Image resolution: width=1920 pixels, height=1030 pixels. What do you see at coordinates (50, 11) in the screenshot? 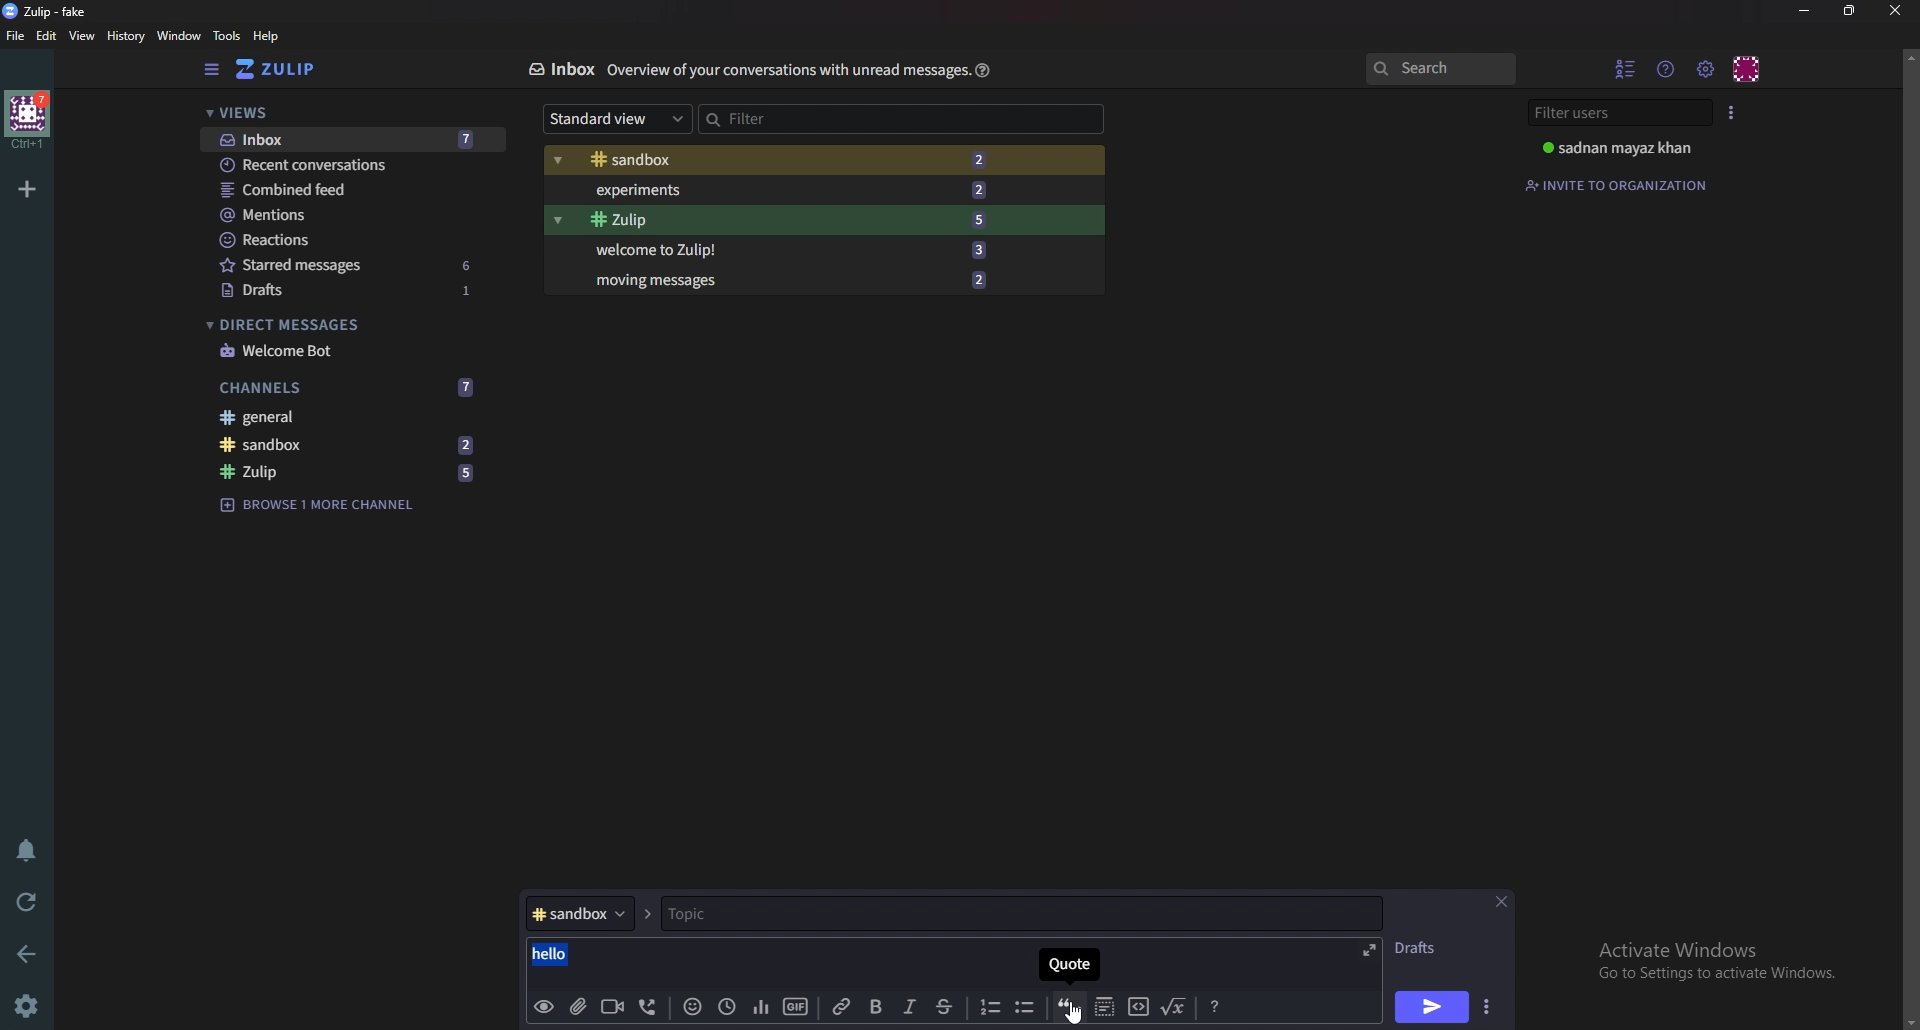
I see `zulip-fake` at bounding box center [50, 11].